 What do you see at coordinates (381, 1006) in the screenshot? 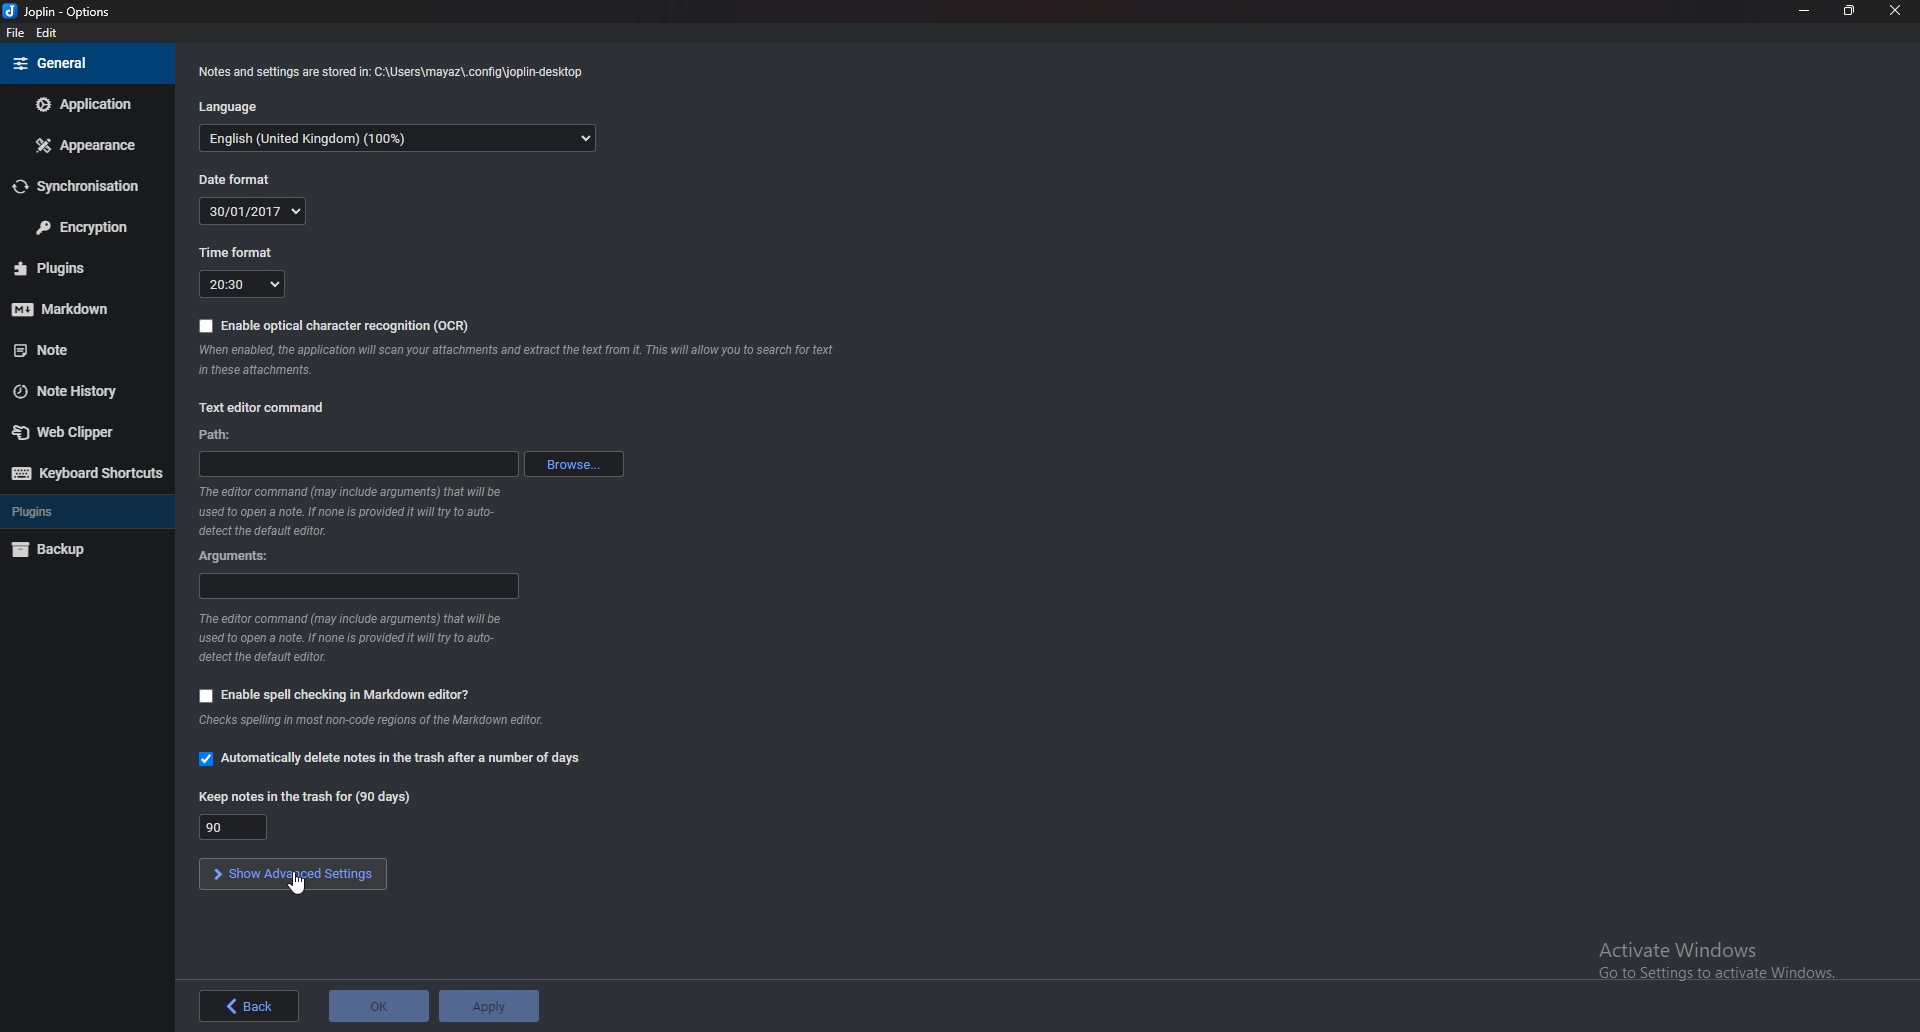
I see `ok` at bounding box center [381, 1006].